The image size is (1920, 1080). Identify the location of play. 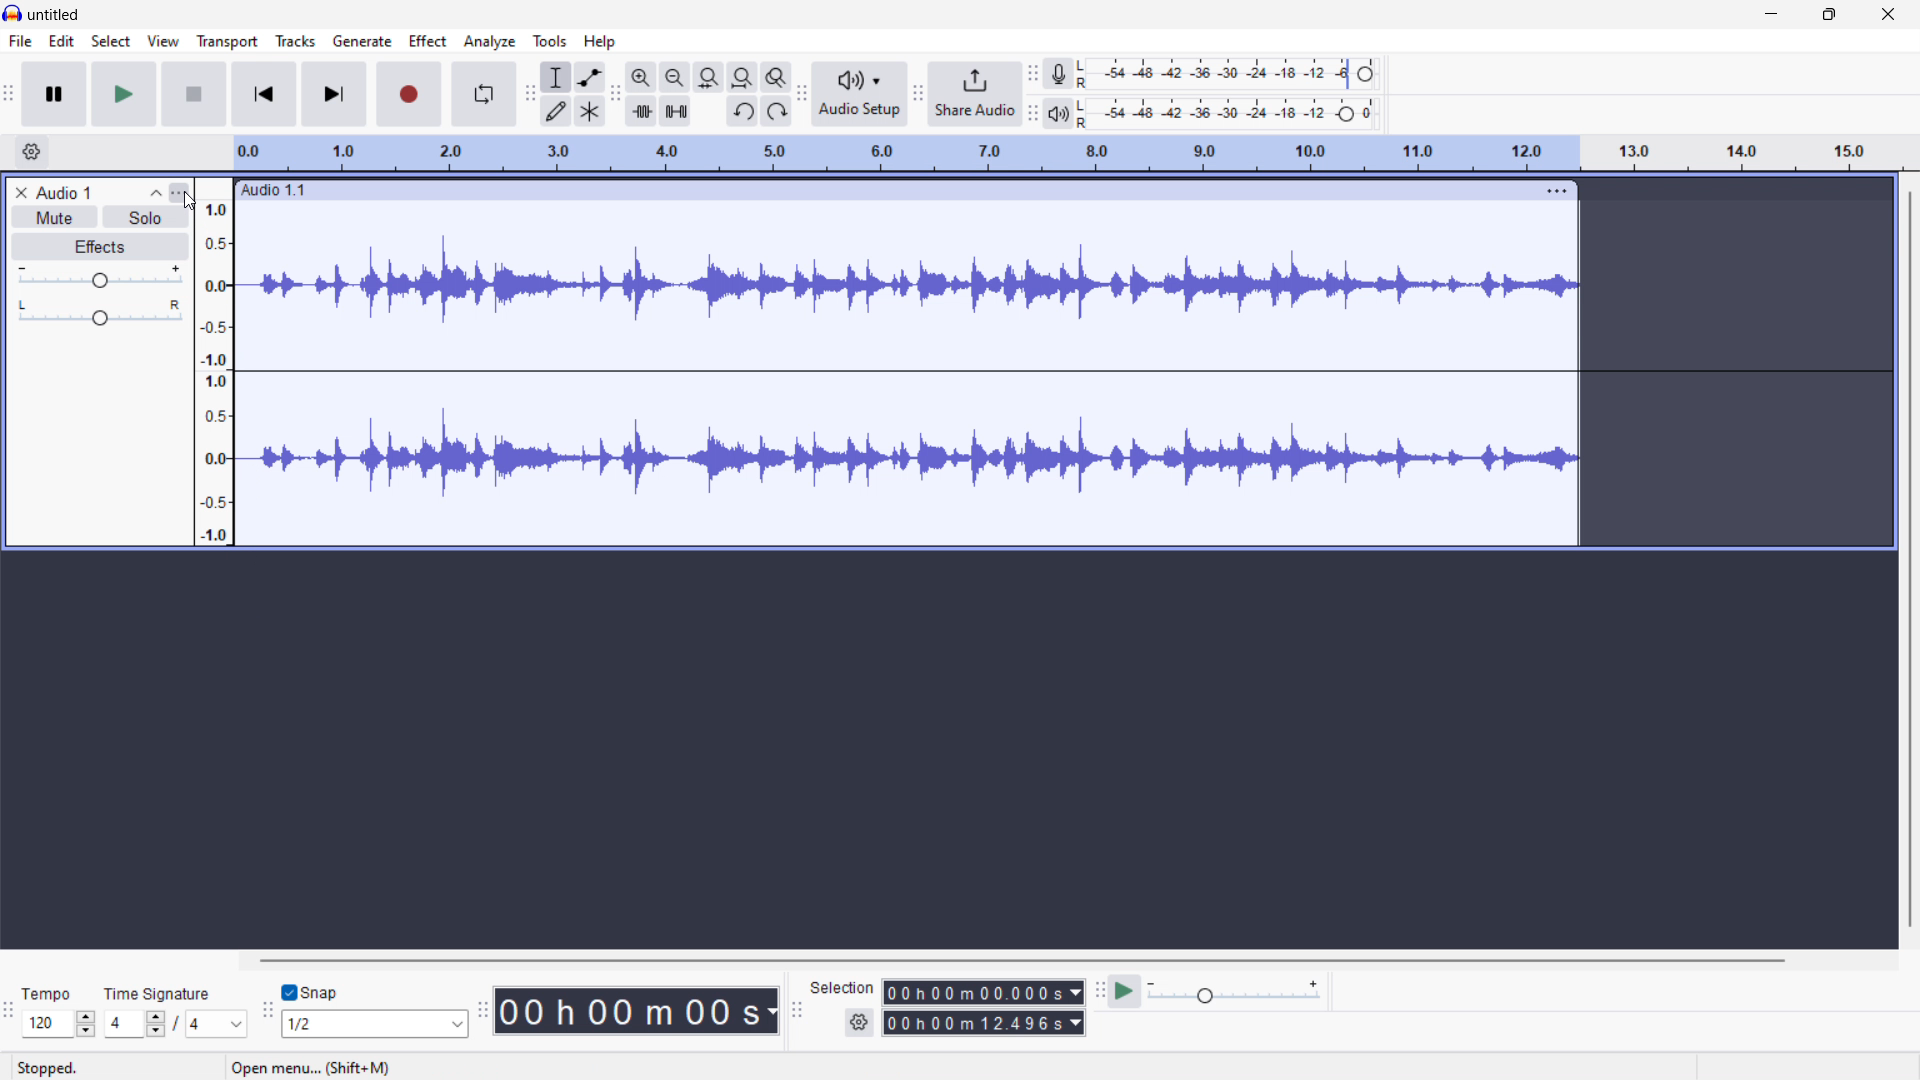
(124, 95).